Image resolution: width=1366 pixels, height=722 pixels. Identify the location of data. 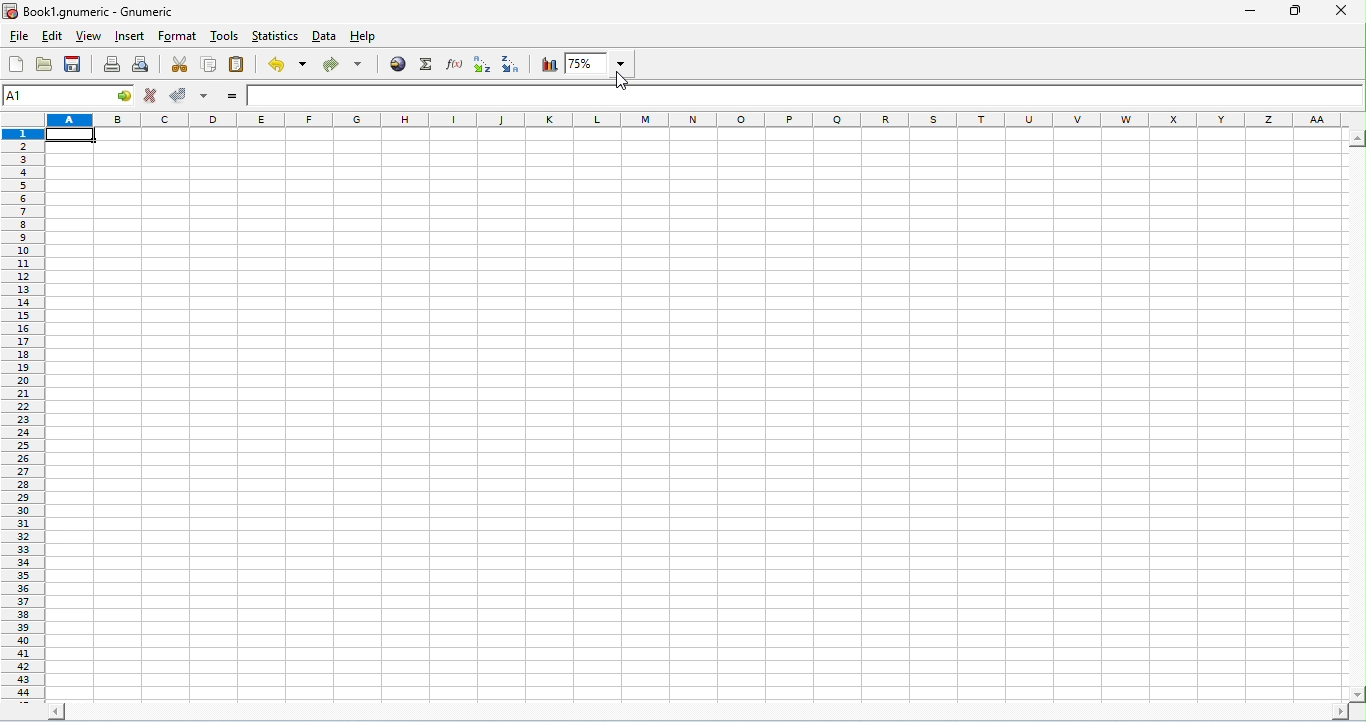
(326, 36).